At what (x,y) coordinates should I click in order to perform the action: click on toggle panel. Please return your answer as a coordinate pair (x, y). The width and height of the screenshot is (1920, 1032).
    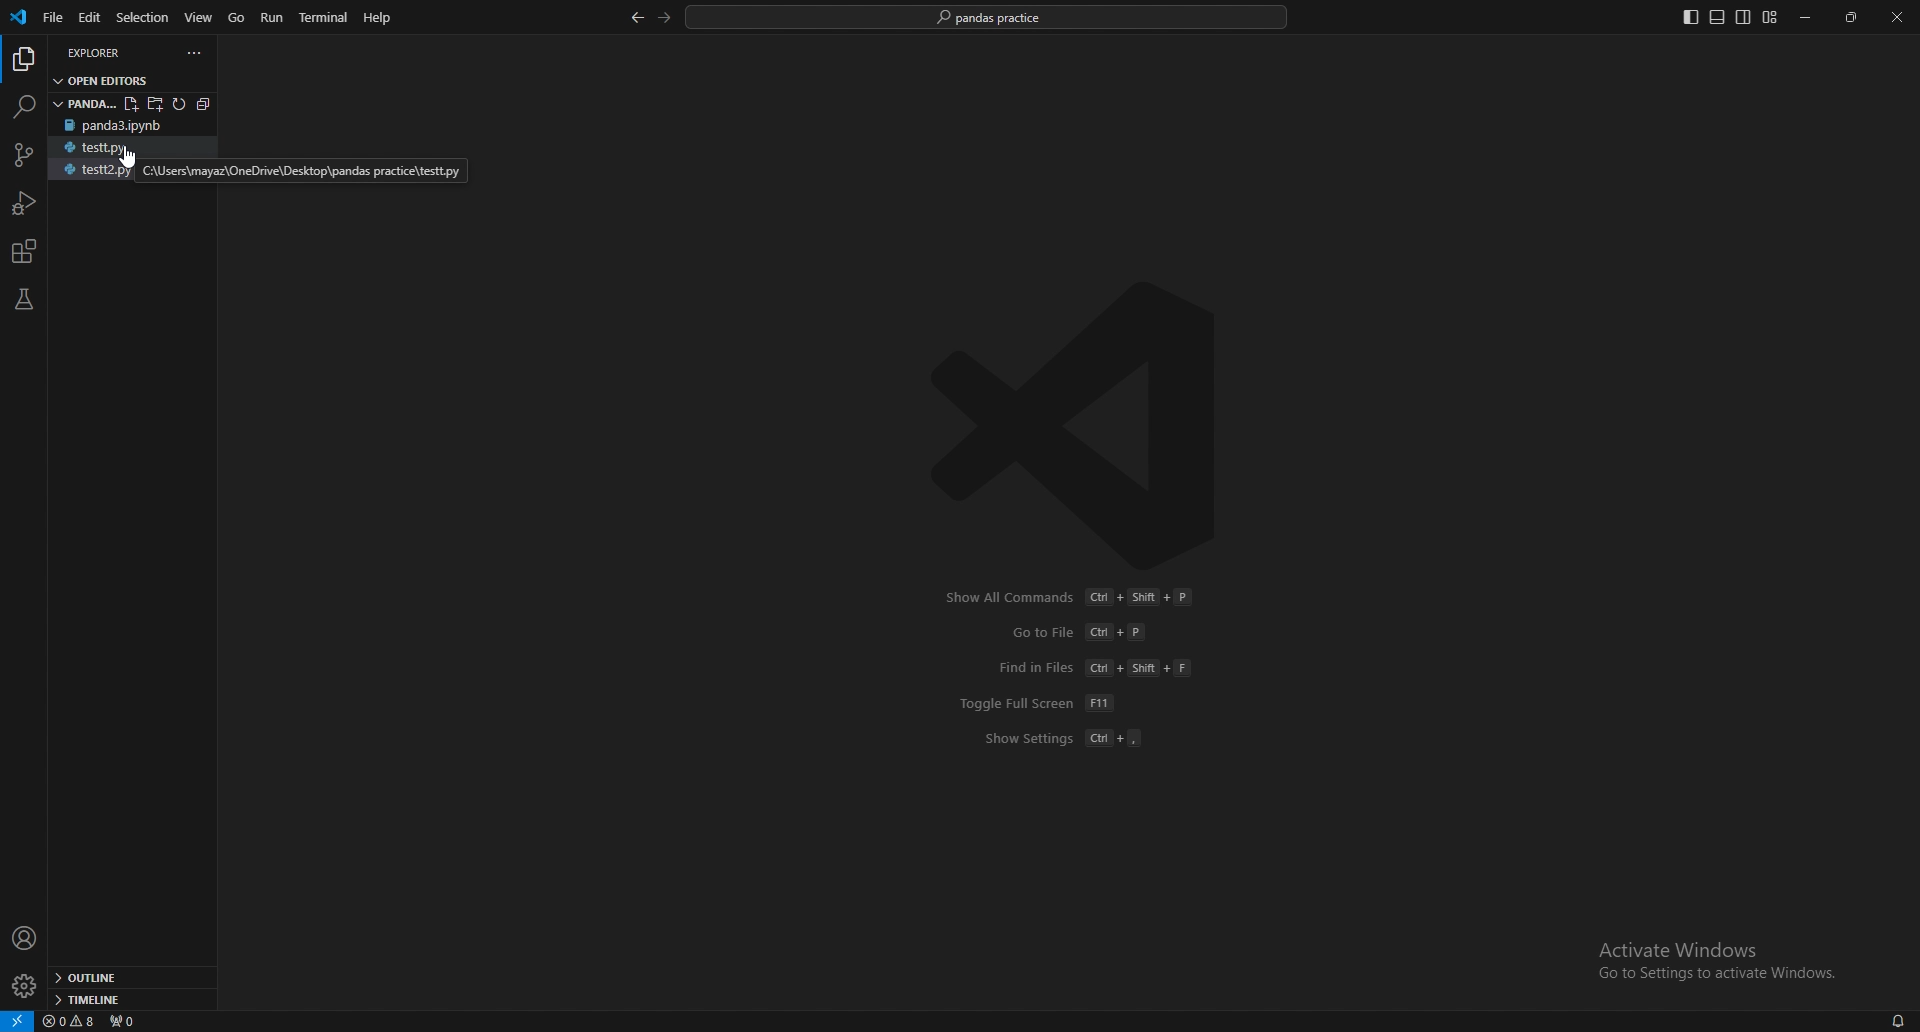
    Looking at the image, I should click on (1717, 18).